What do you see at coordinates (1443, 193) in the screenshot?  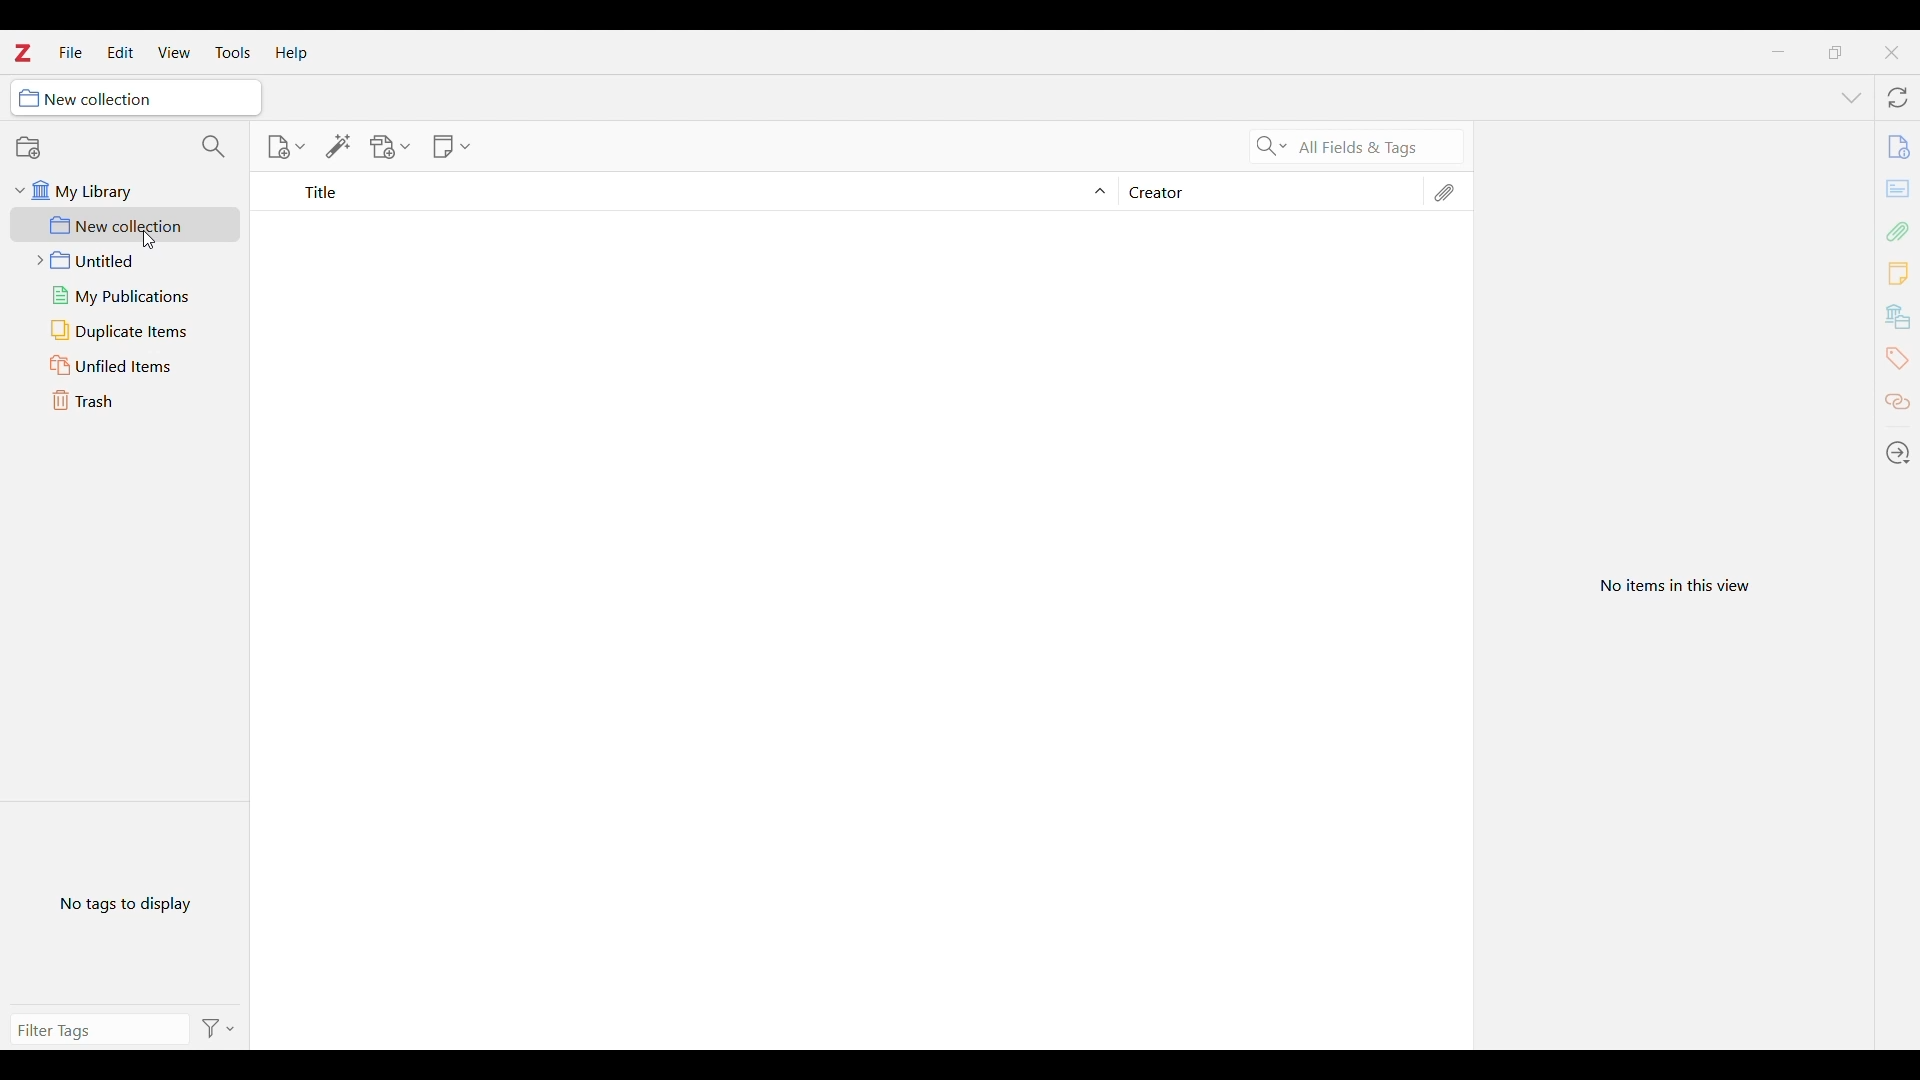 I see `Attachments ` at bounding box center [1443, 193].